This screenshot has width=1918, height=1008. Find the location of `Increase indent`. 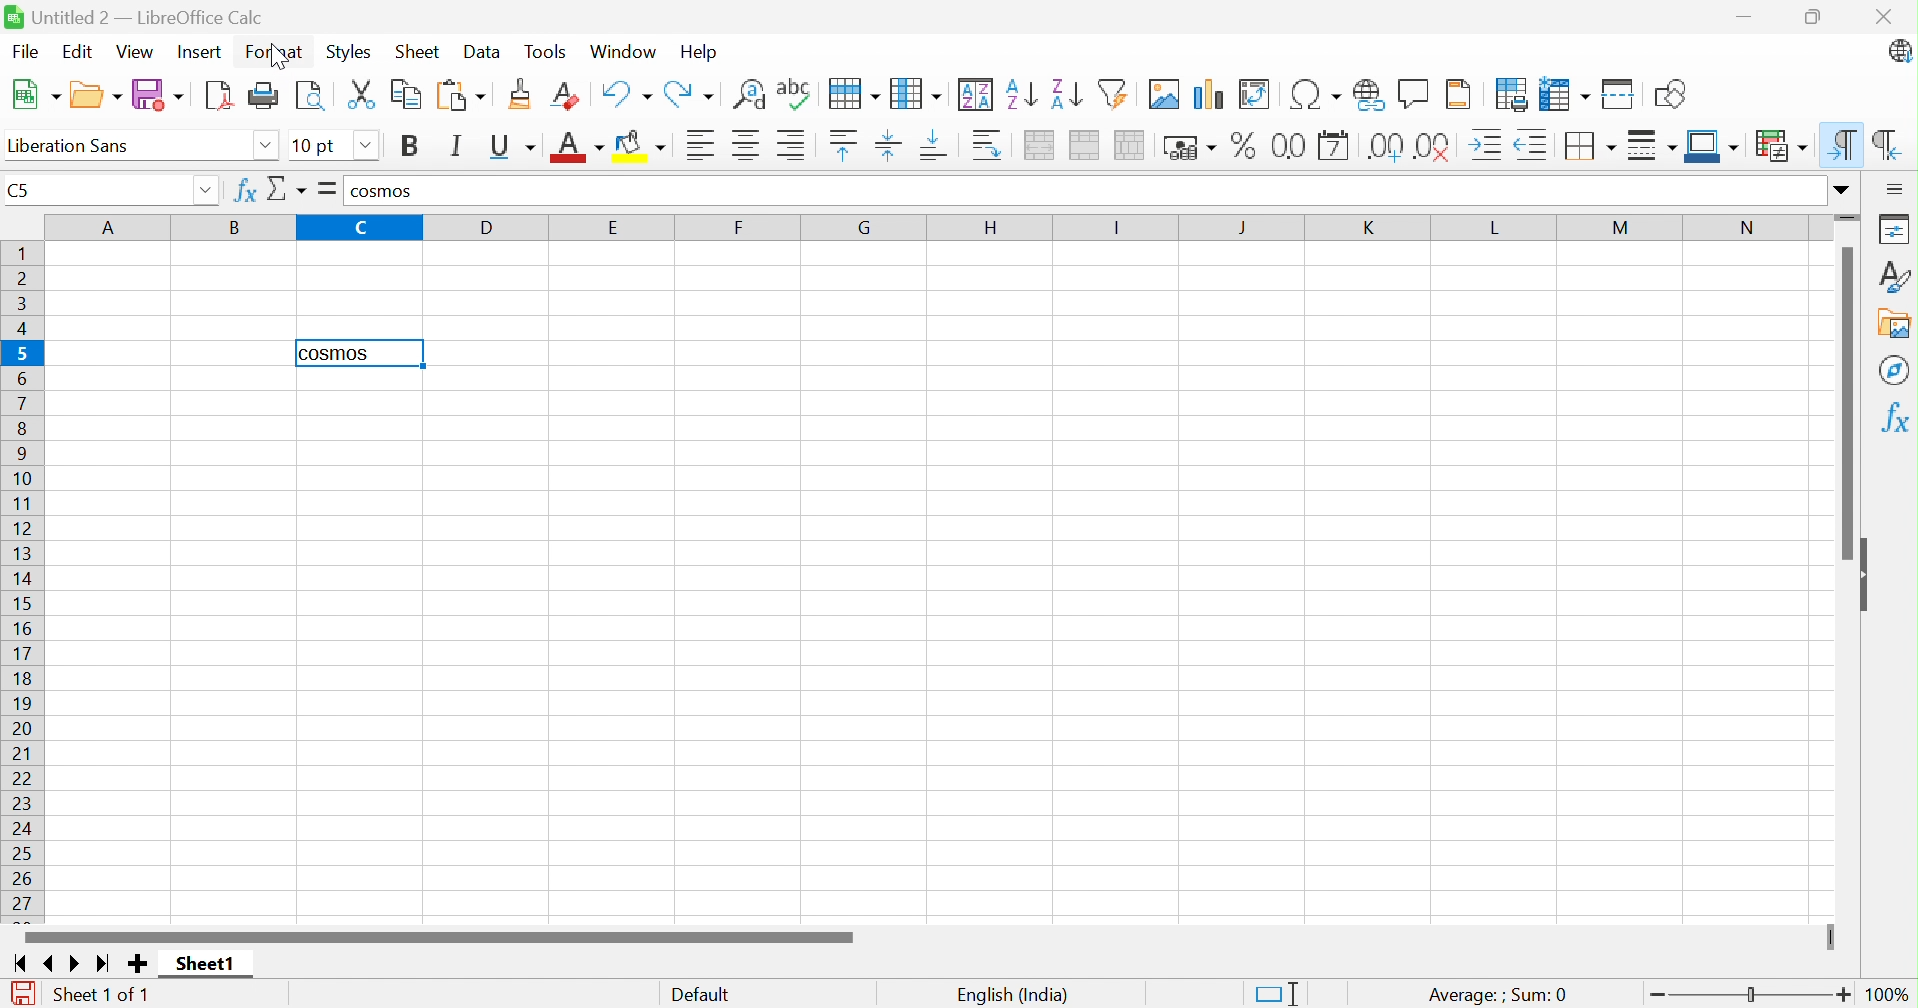

Increase indent is located at coordinates (1483, 143).